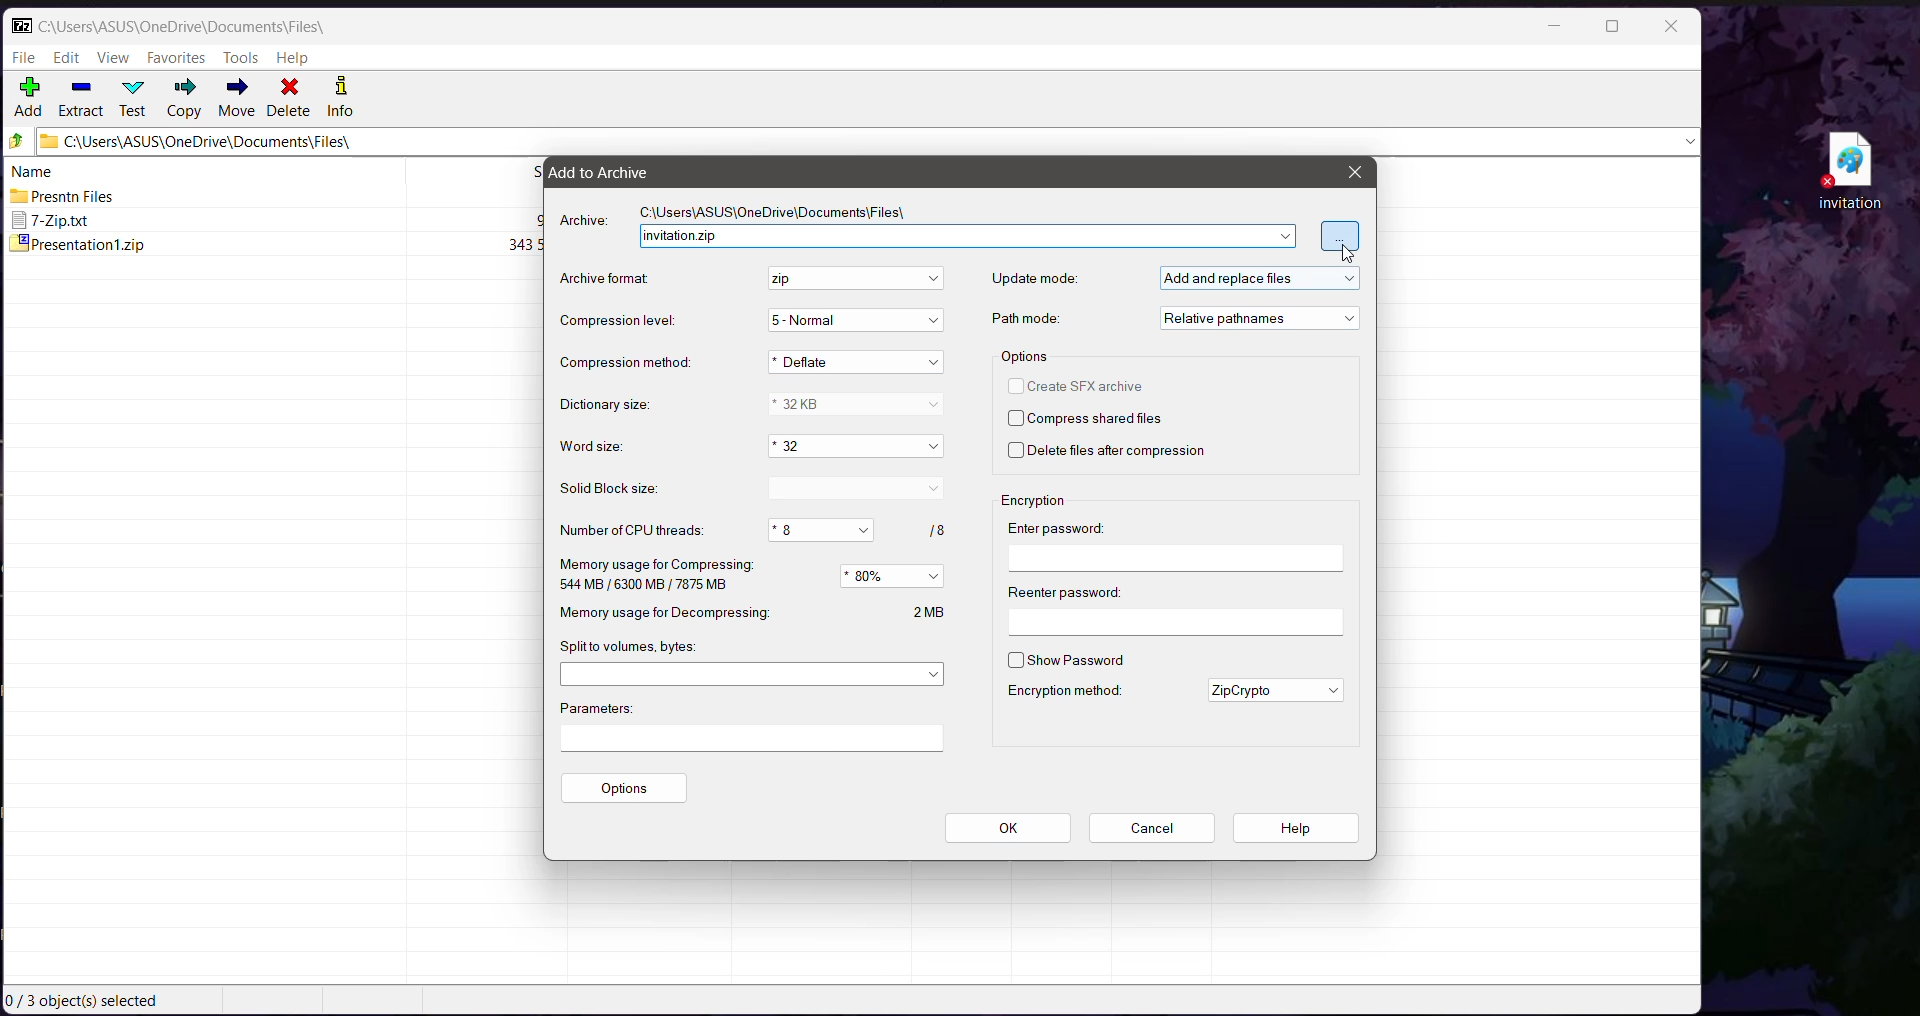  I want to click on Set the Update mode, so click(1258, 276).